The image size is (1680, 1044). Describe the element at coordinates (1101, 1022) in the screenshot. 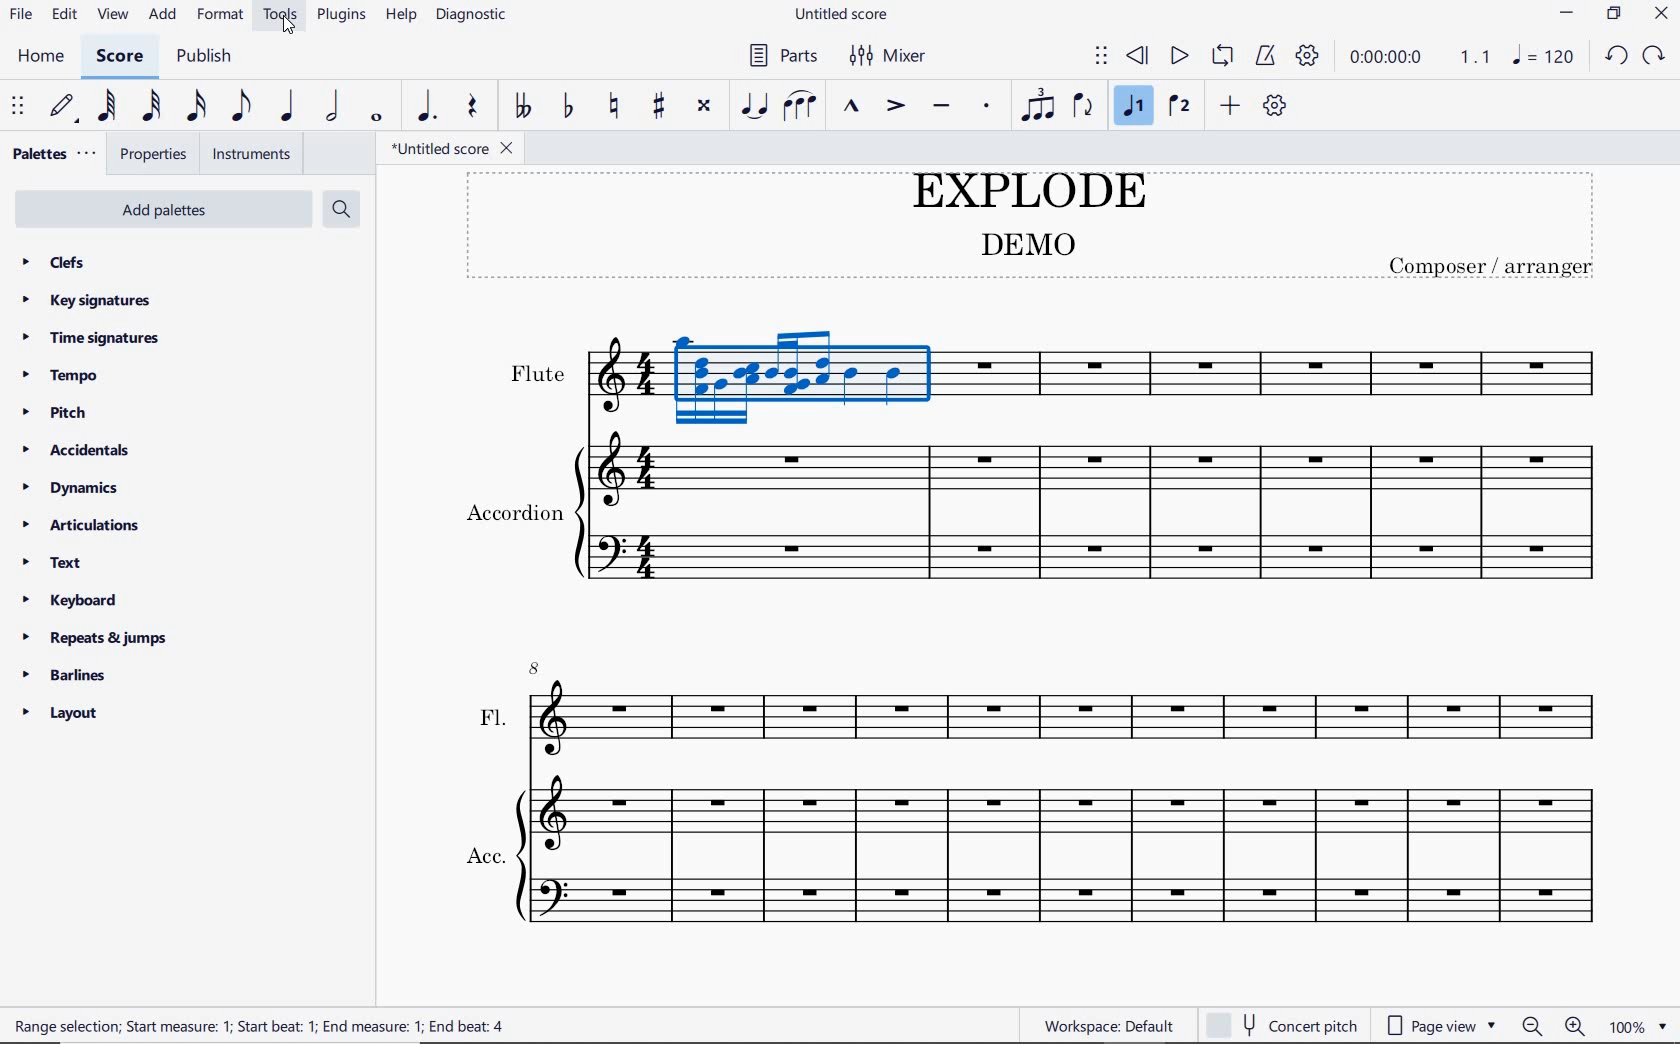

I see `workspace: default` at that location.